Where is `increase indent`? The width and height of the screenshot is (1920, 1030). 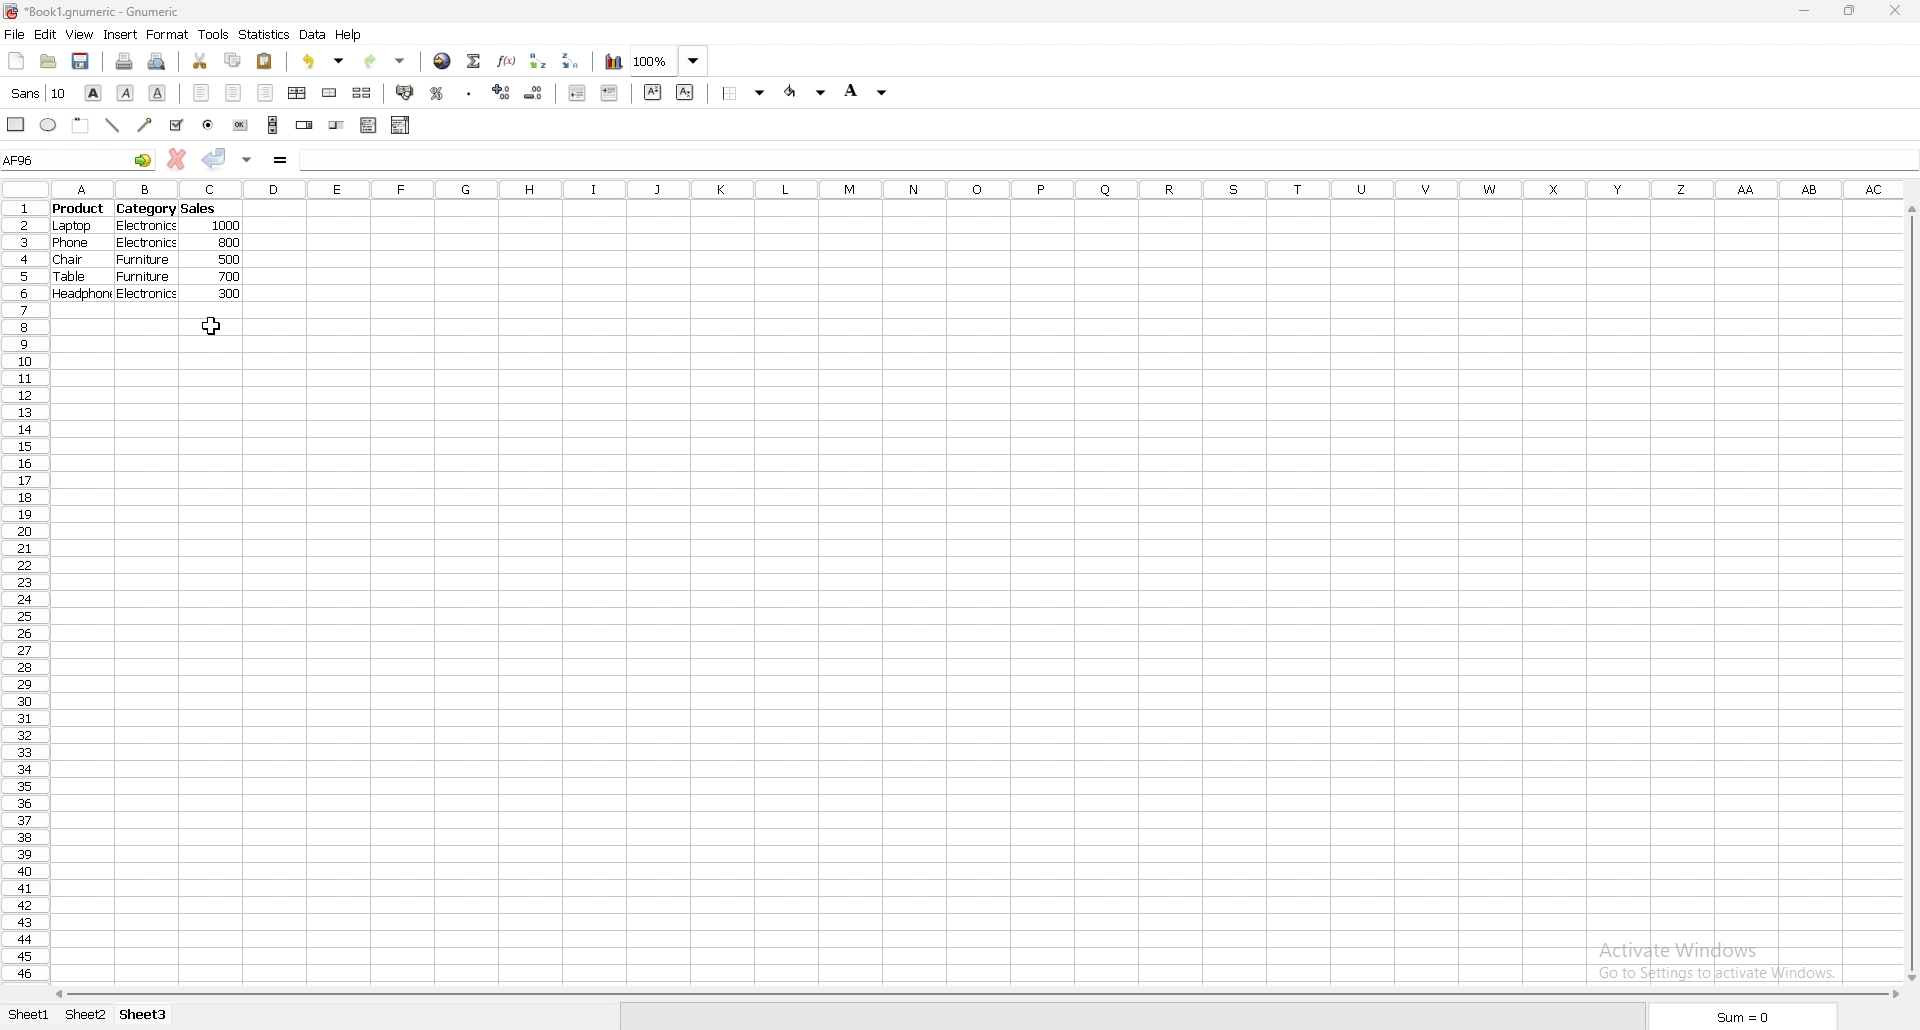 increase indent is located at coordinates (609, 93).